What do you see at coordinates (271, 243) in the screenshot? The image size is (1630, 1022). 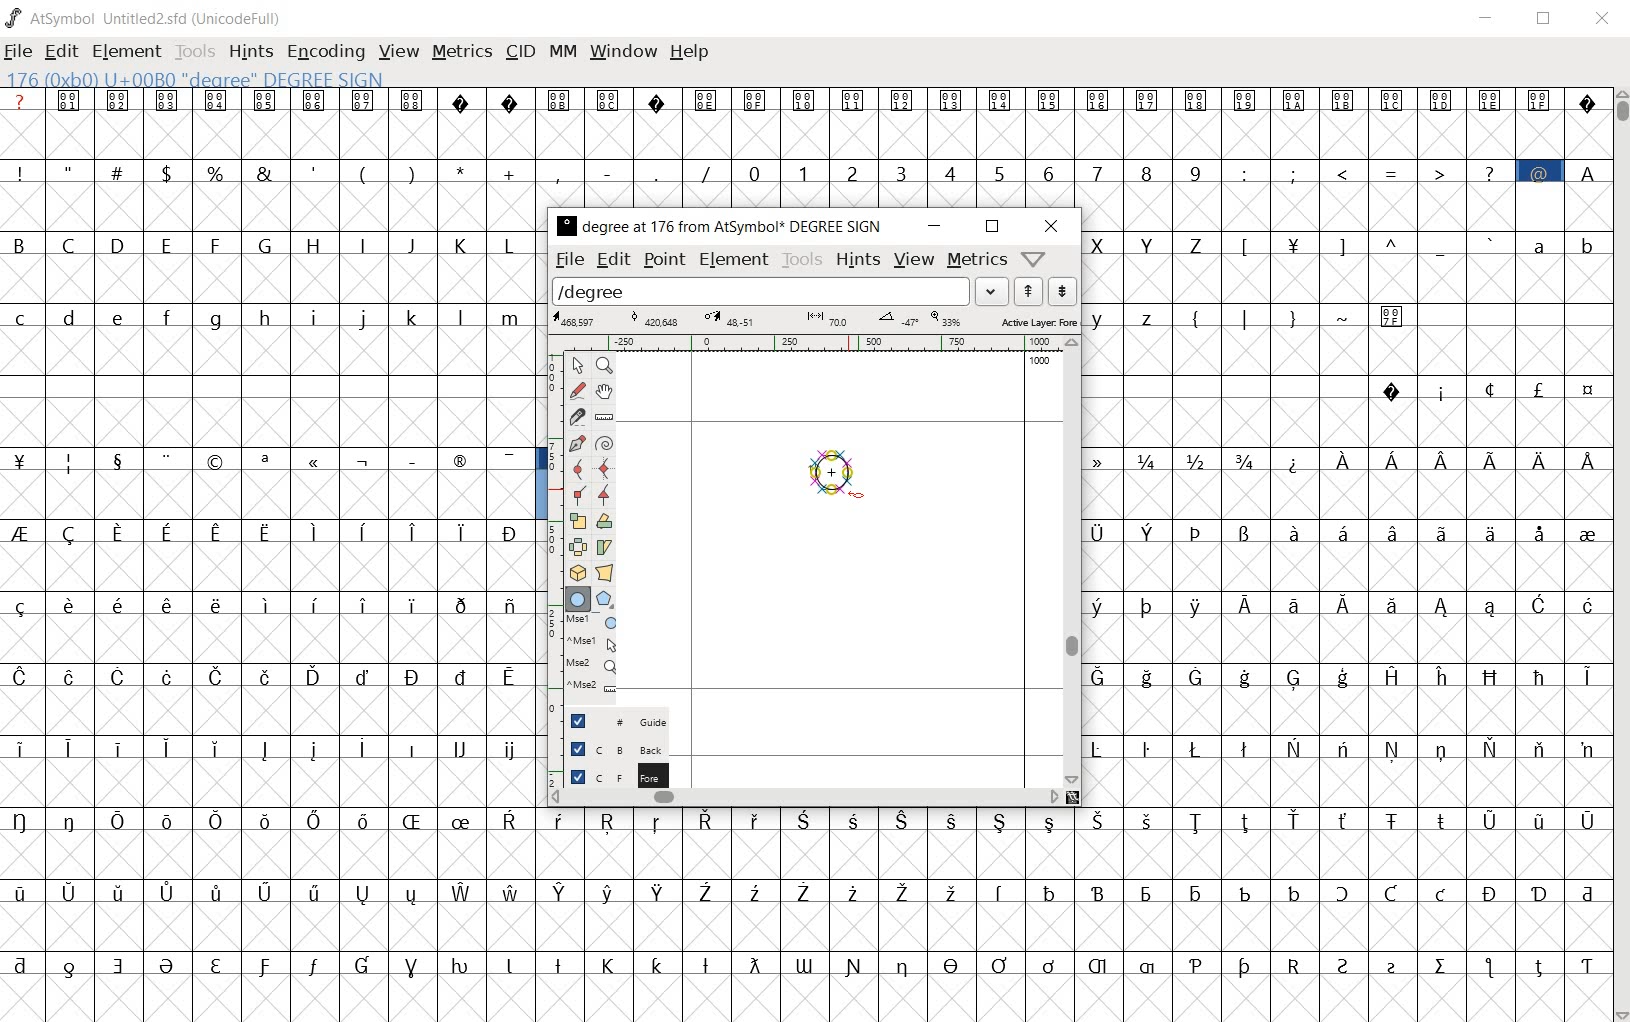 I see `capital letters B - Z` at bounding box center [271, 243].